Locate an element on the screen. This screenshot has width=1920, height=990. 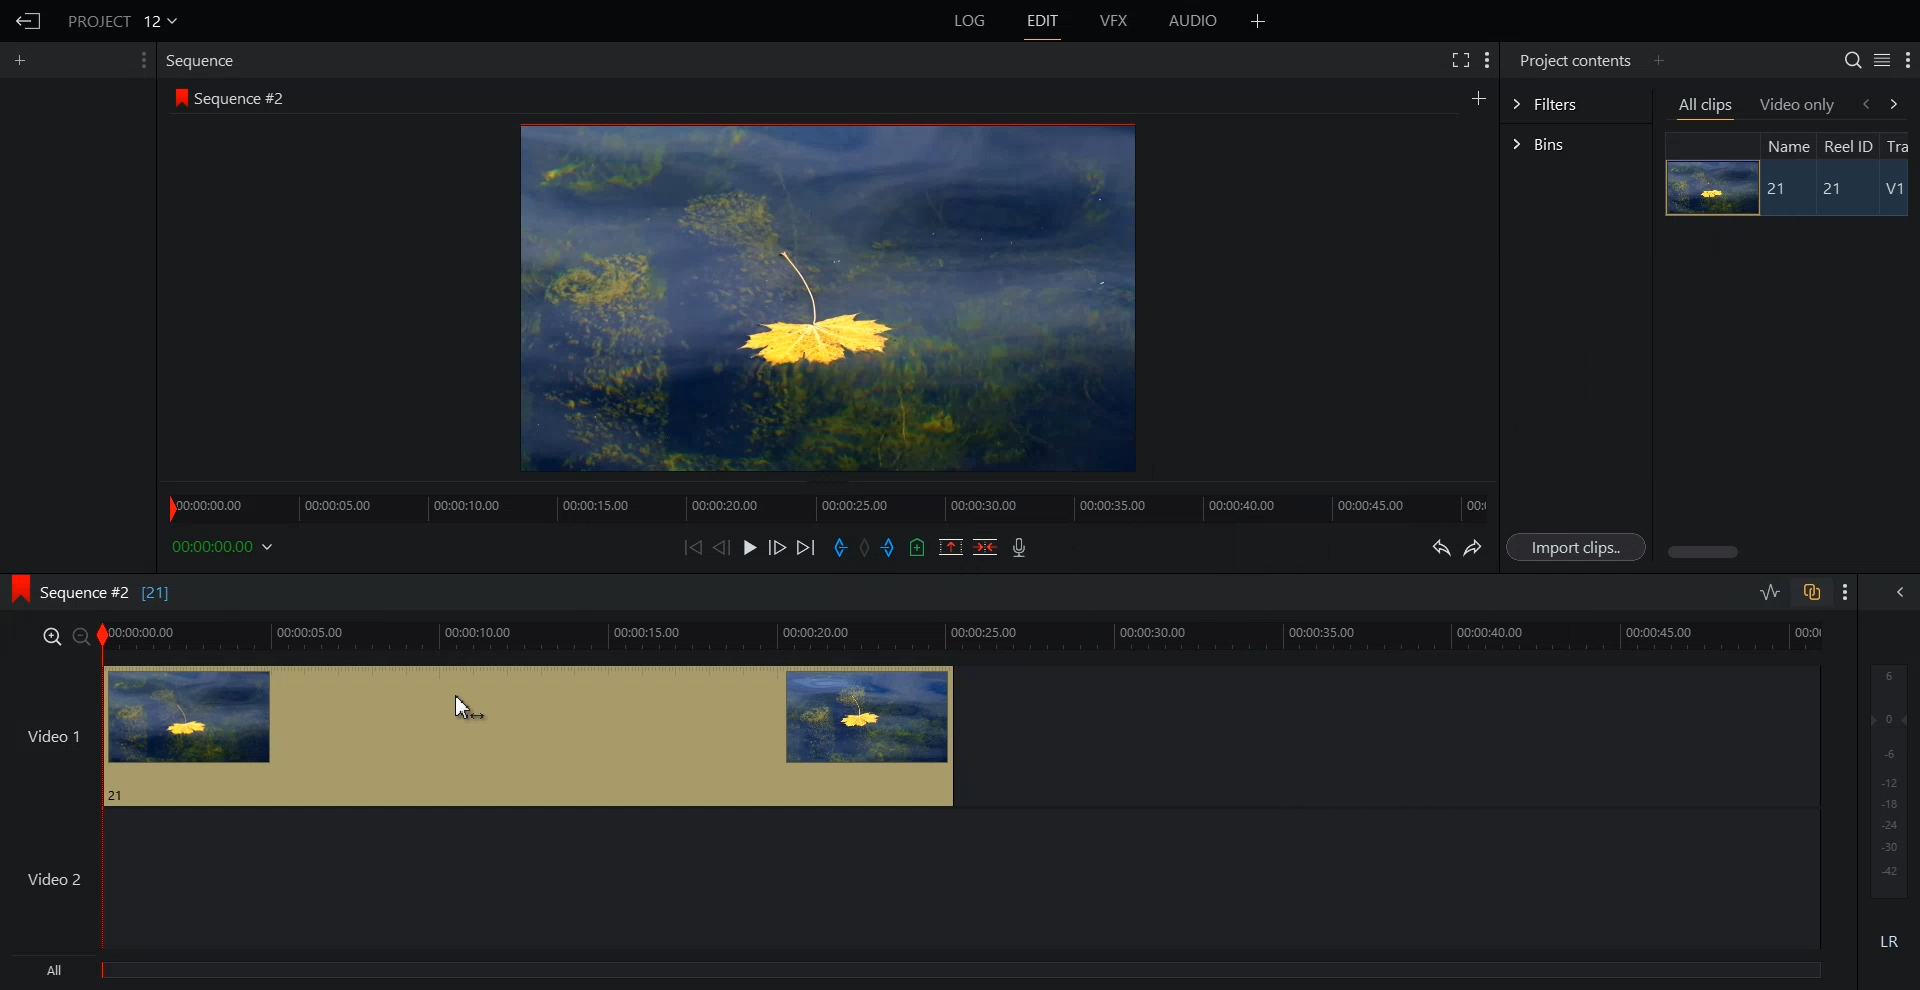
Add an in Mark in current position is located at coordinates (838, 548).